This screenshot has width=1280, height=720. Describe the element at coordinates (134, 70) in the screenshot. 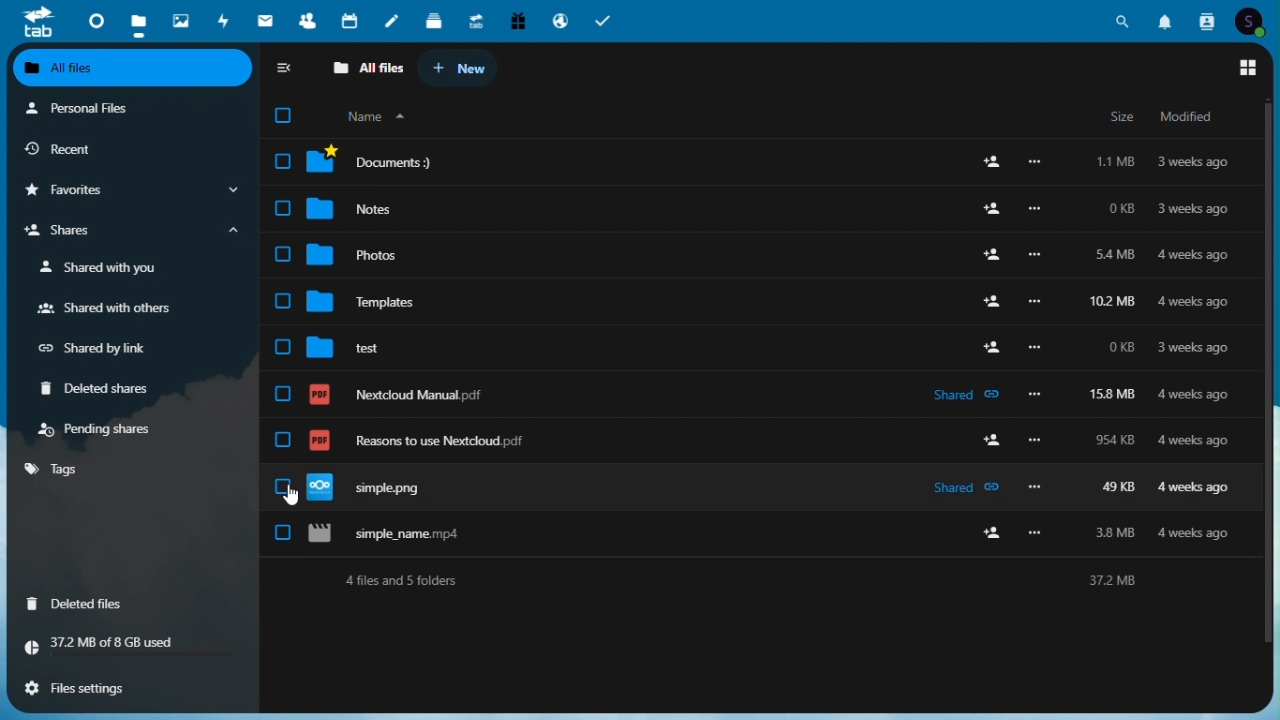

I see `all files` at that location.